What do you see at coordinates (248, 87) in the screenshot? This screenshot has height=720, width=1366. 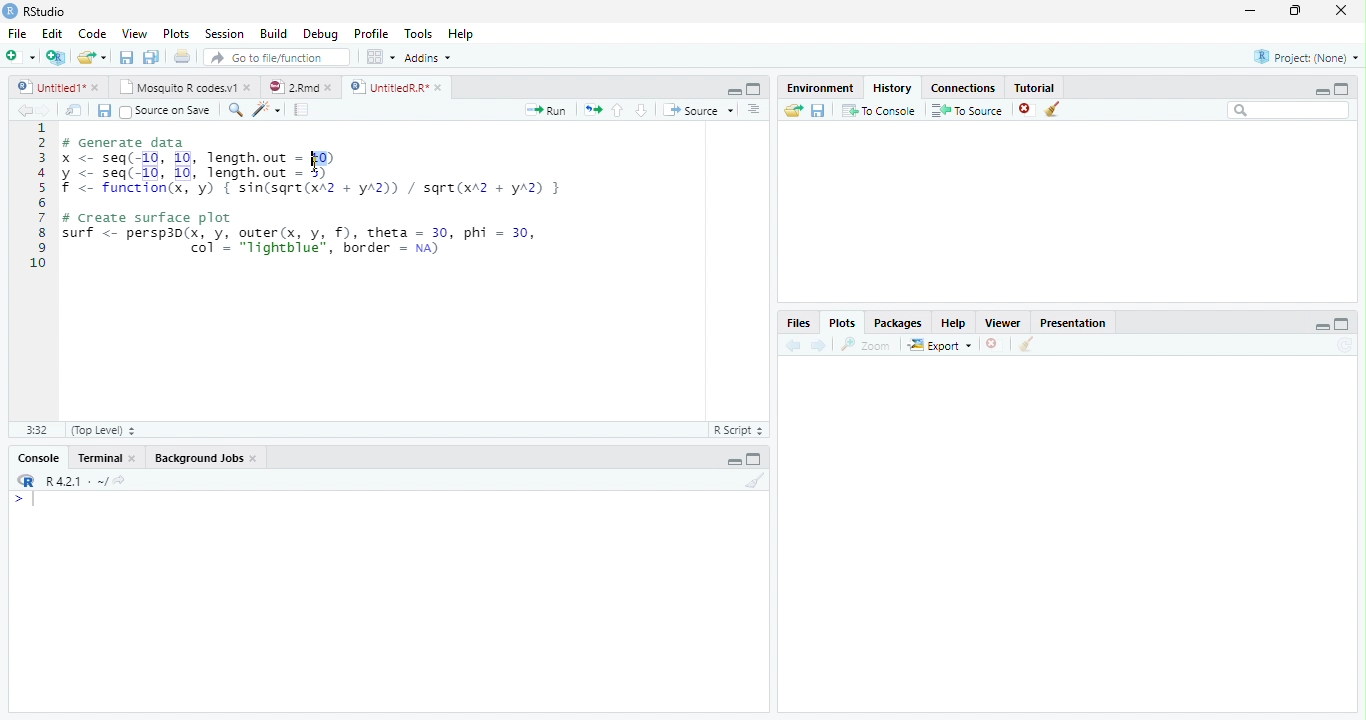 I see `close` at bounding box center [248, 87].